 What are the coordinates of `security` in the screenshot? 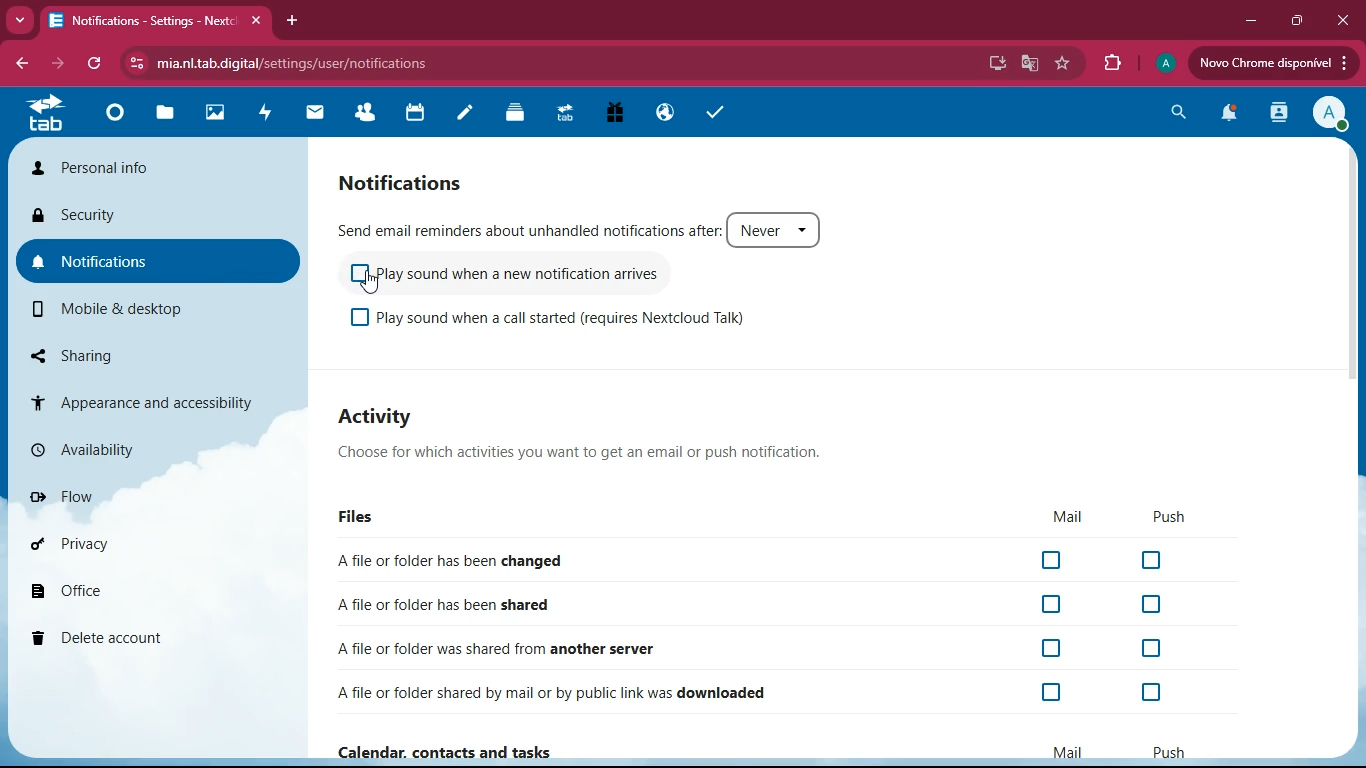 It's located at (153, 212).